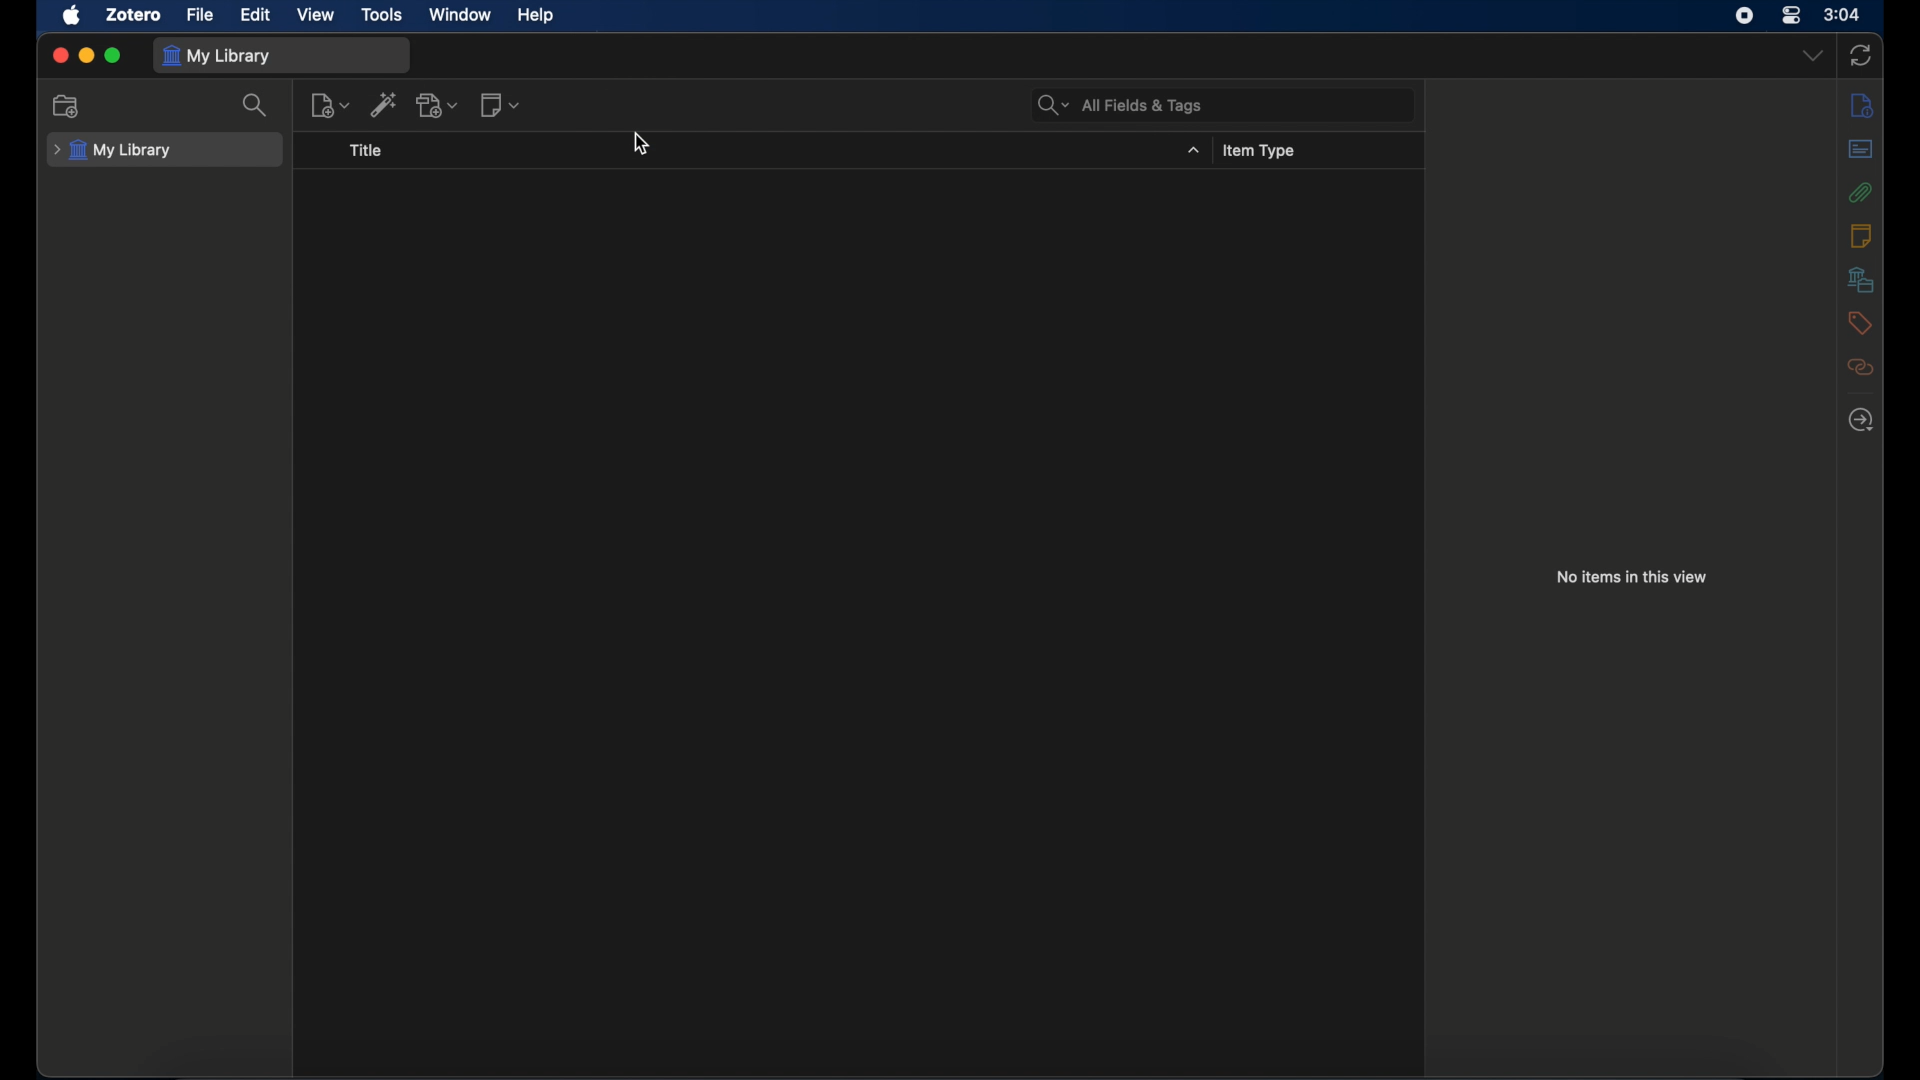 The width and height of the screenshot is (1920, 1080). I want to click on apple icon, so click(73, 16).